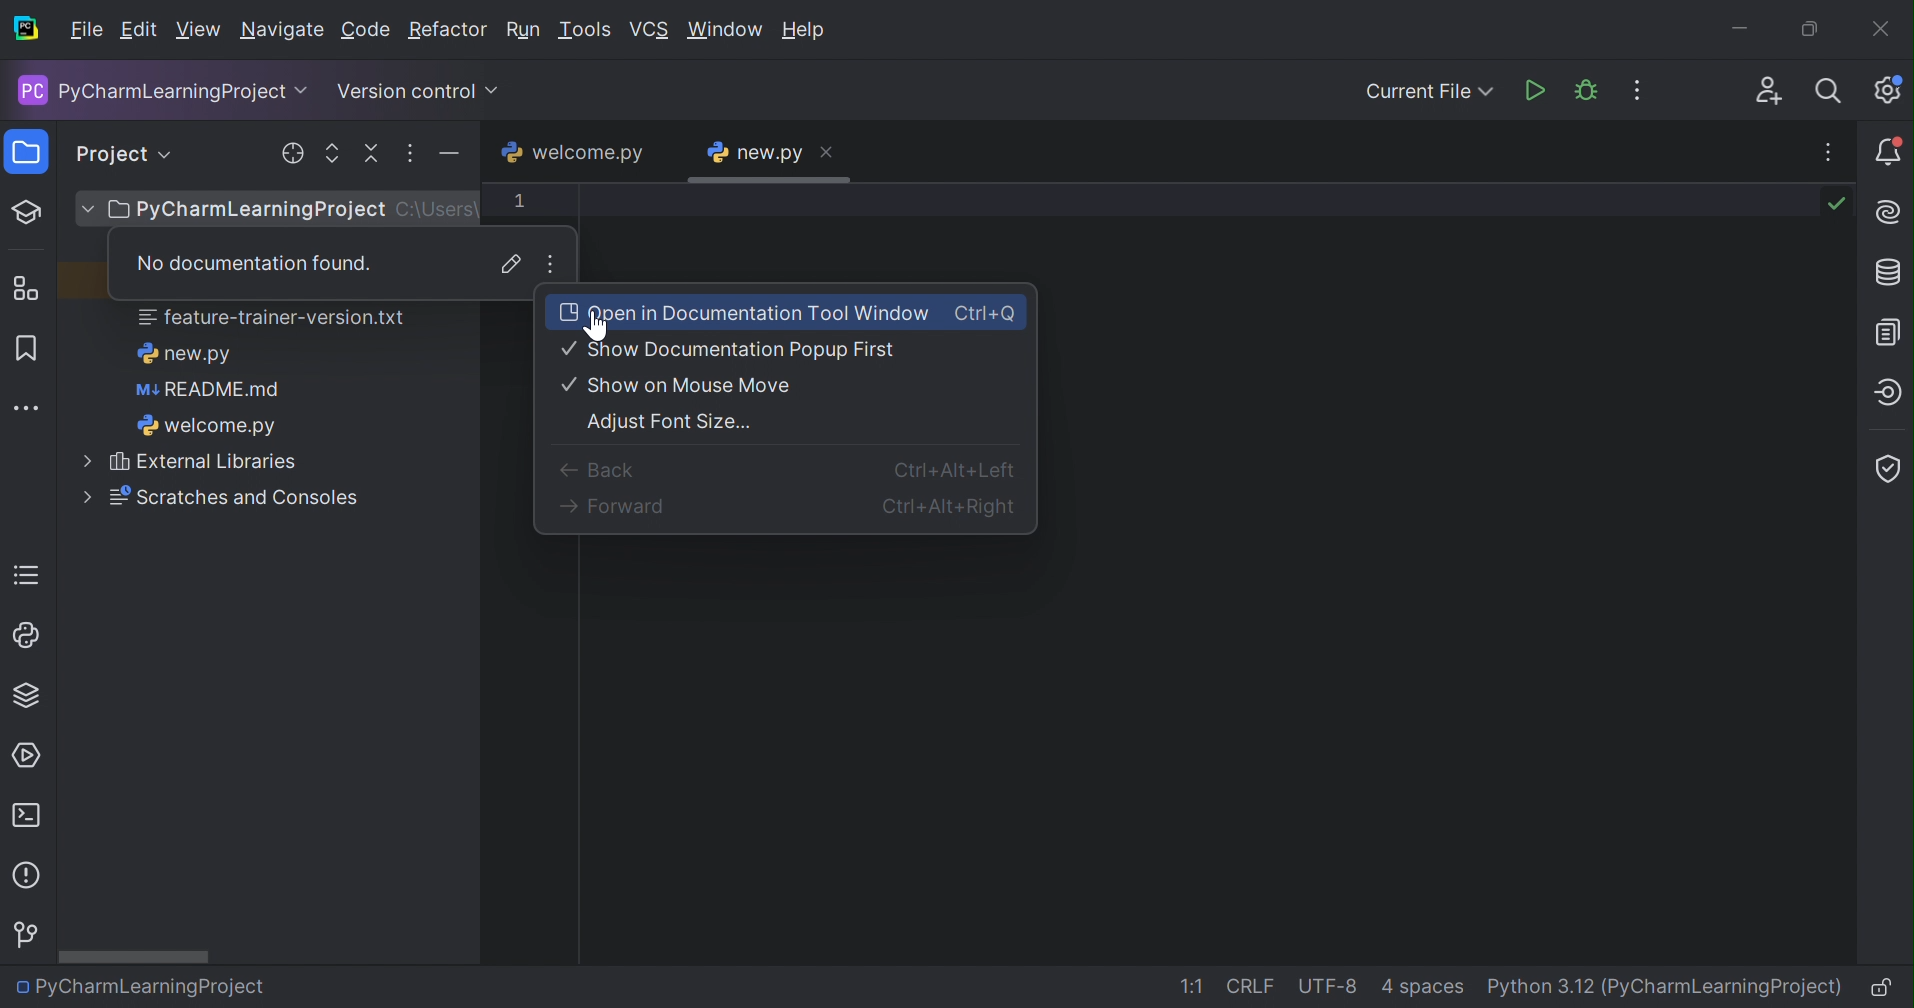 Image resolution: width=1914 pixels, height=1008 pixels. Describe the element at coordinates (741, 314) in the screenshot. I see `Open in Documentation Tool Window` at that location.